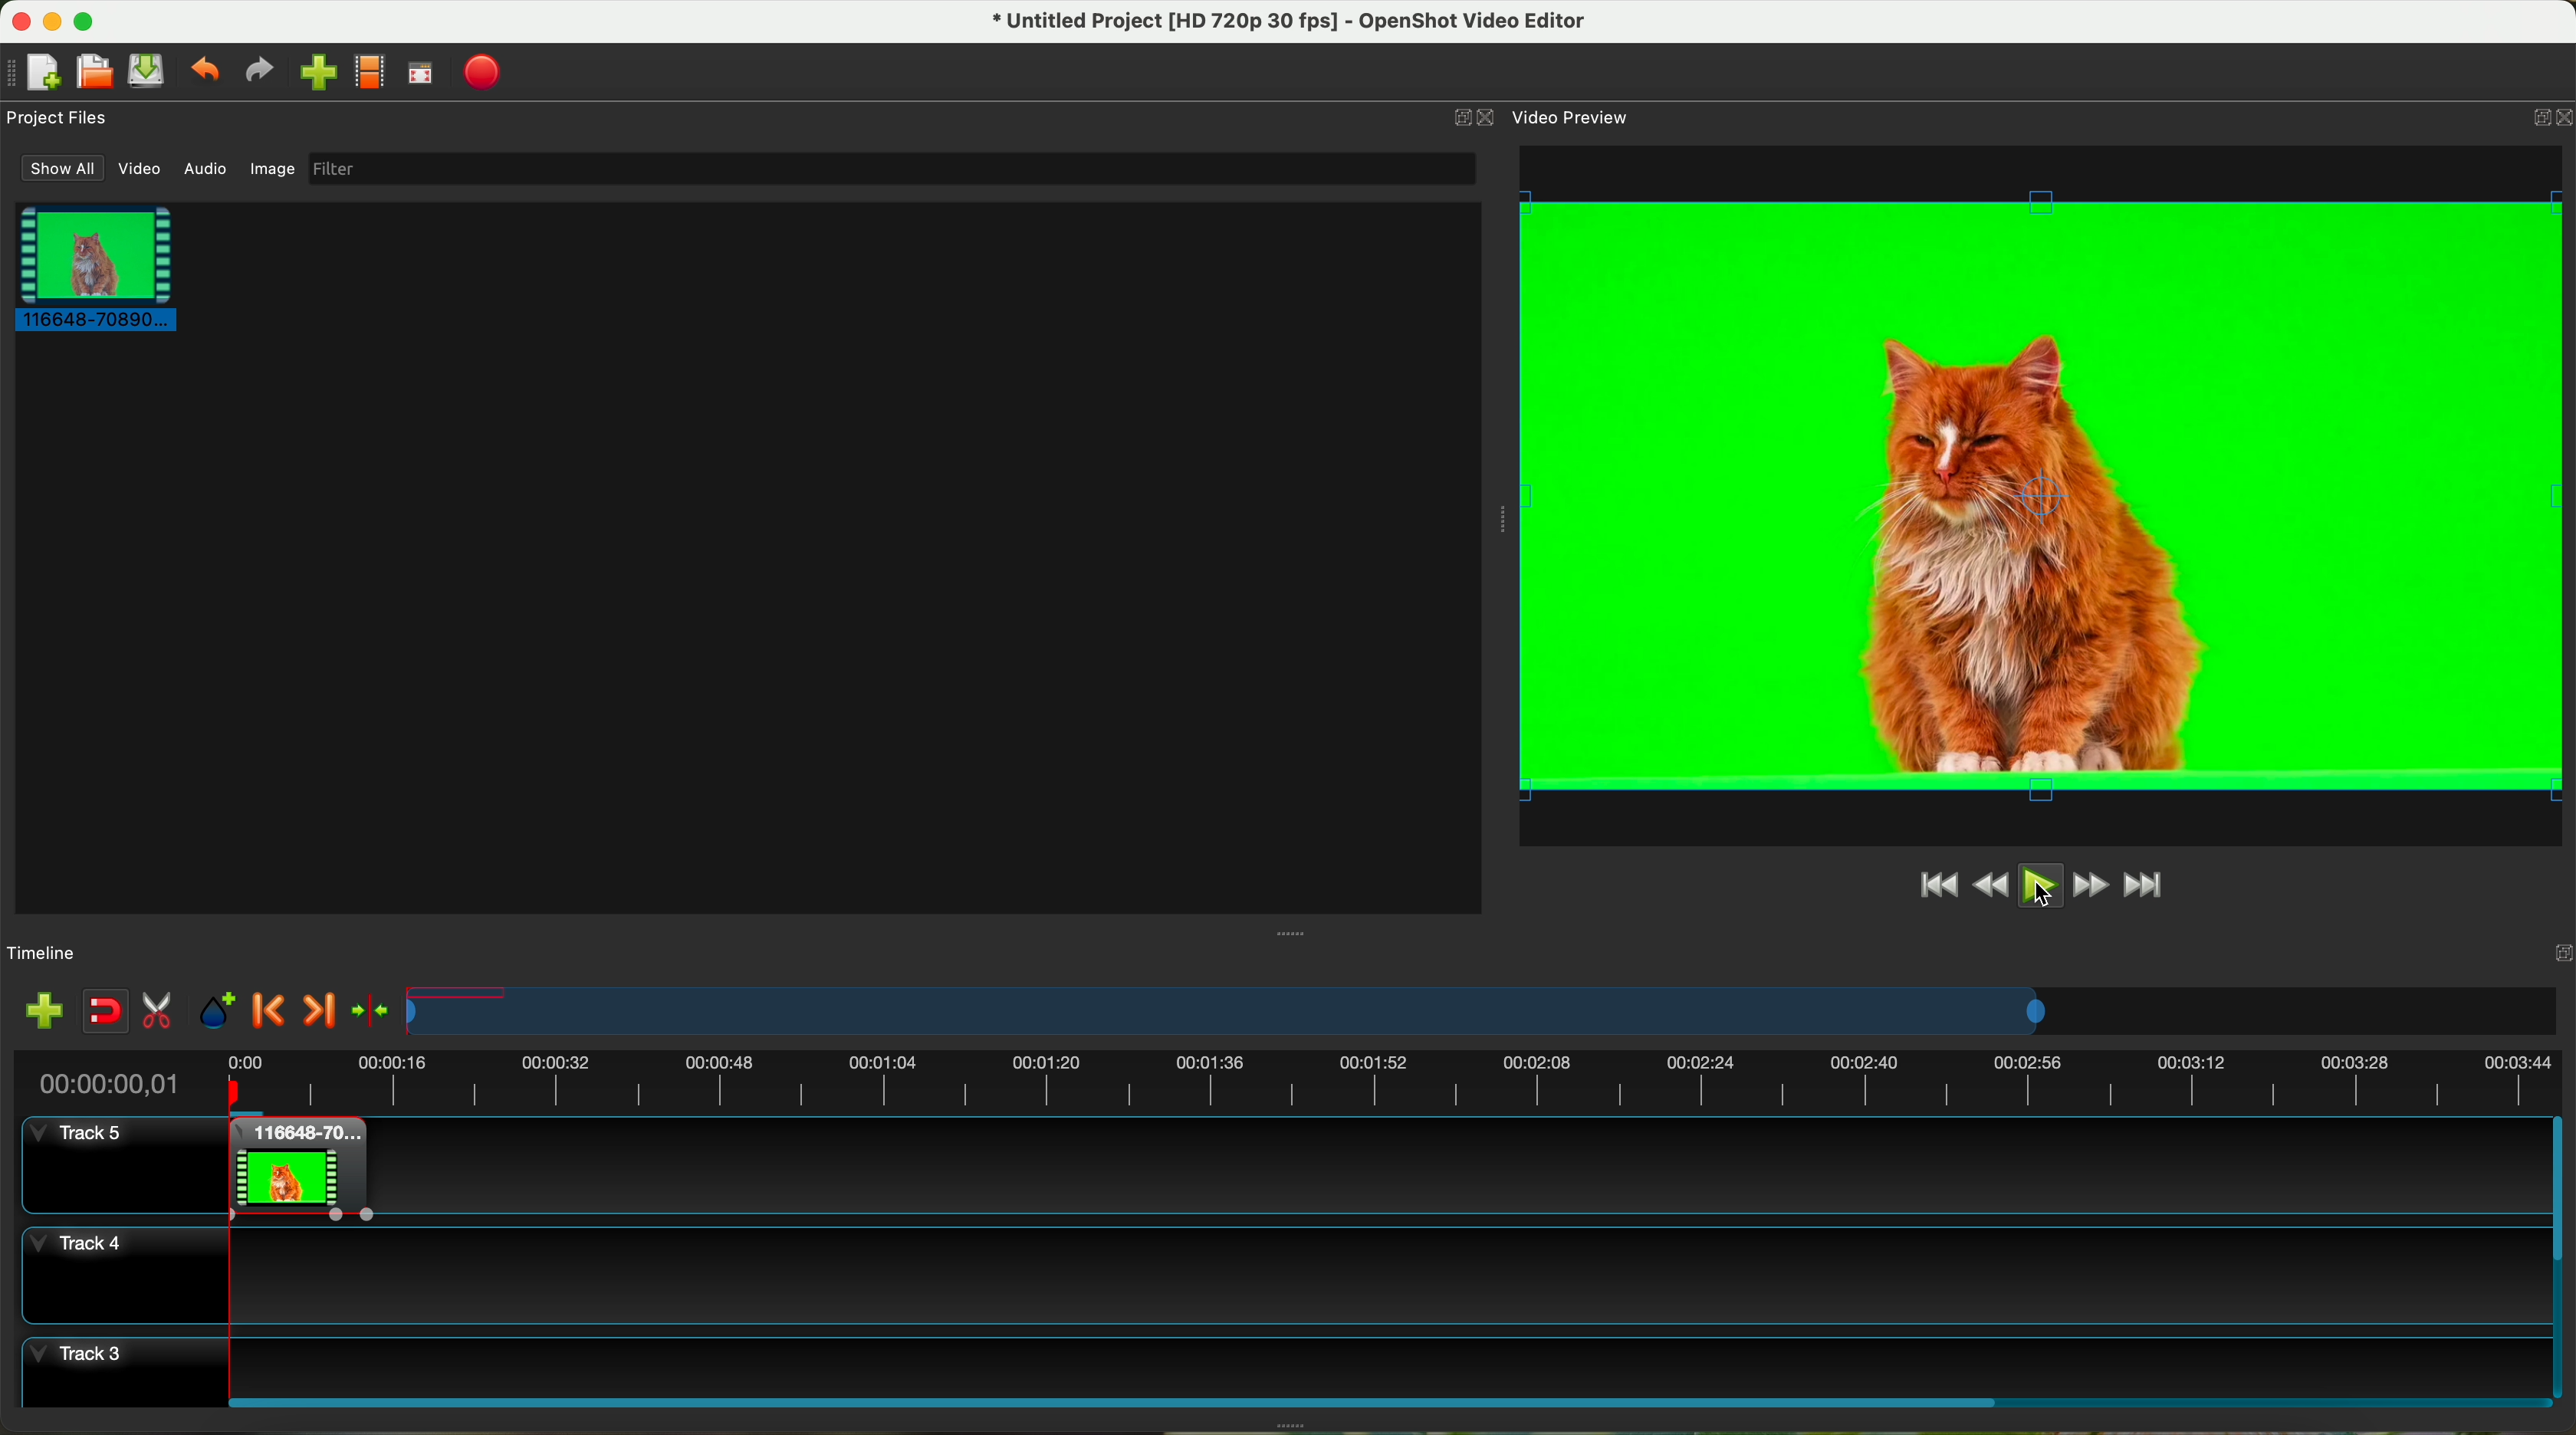  What do you see at coordinates (1386, 1400) in the screenshot?
I see `scroll bar` at bounding box center [1386, 1400].